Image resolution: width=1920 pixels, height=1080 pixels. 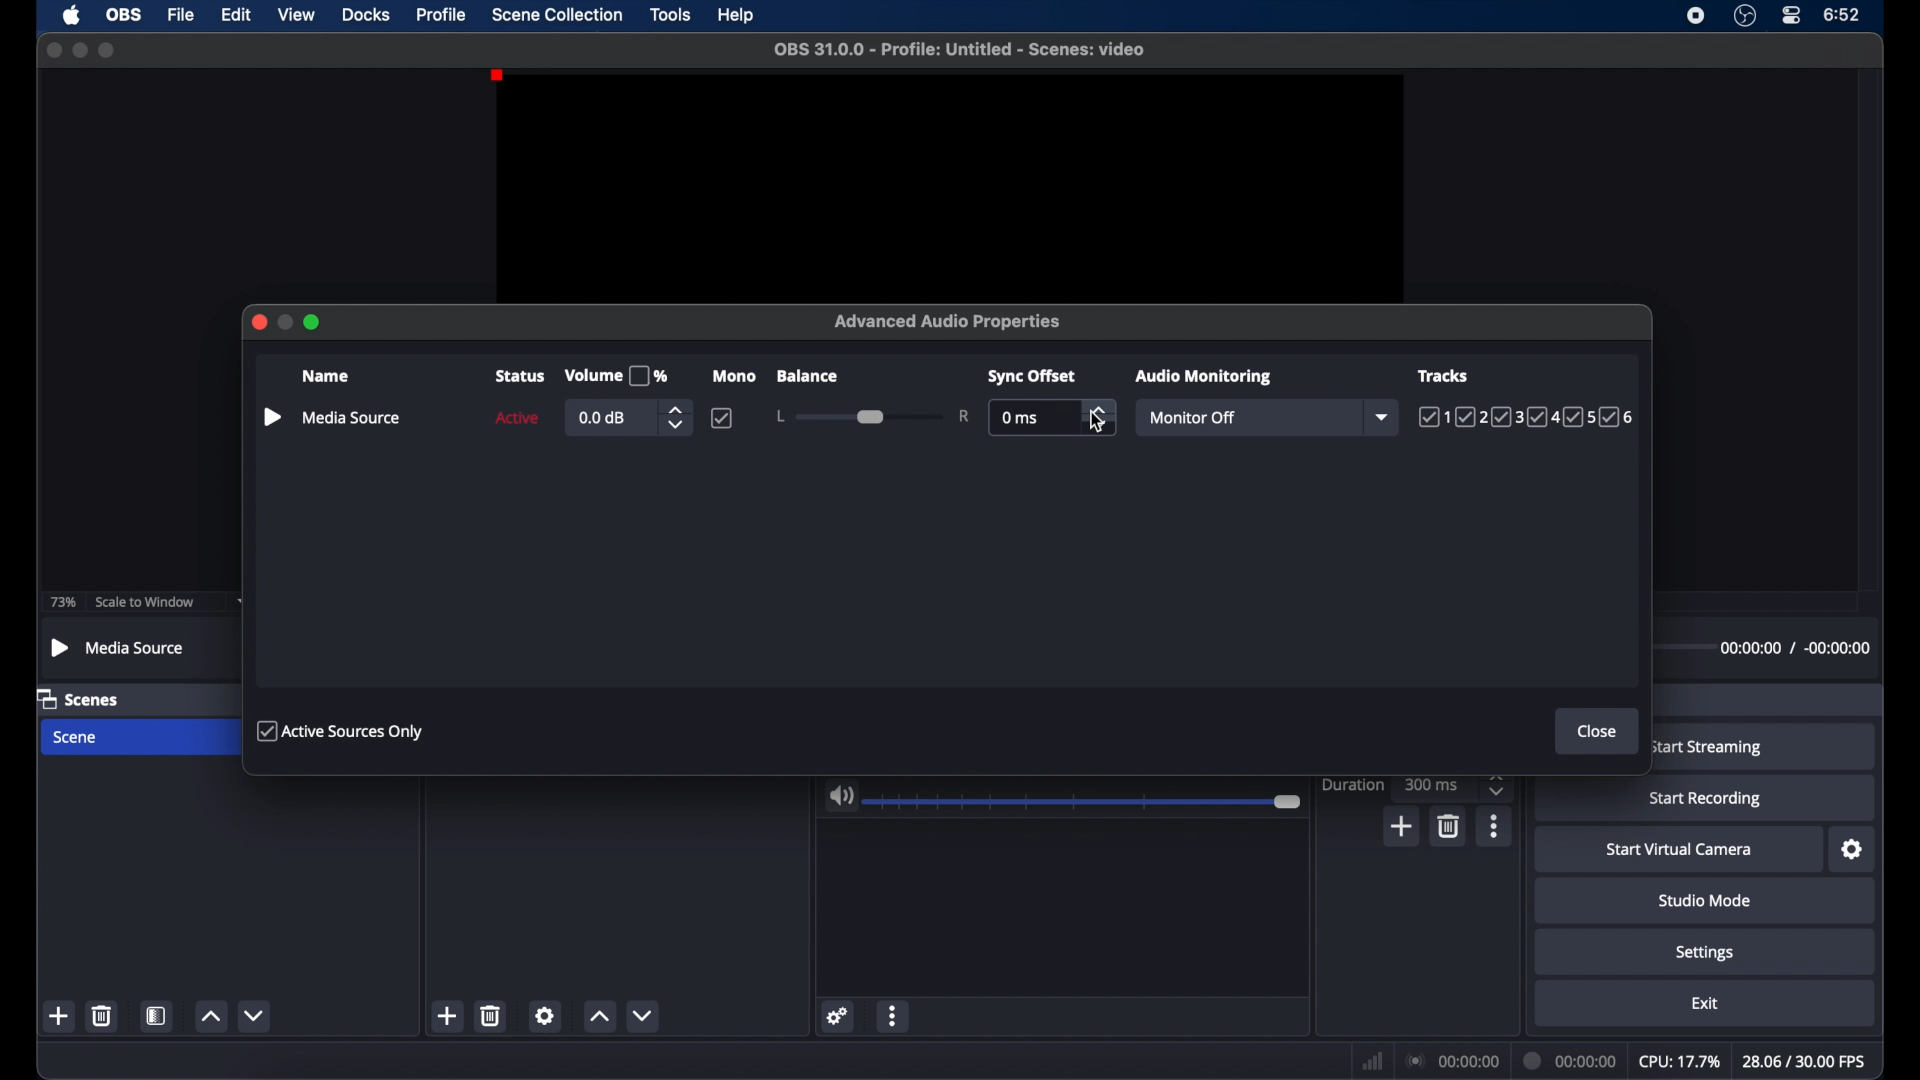 I want to click on minimize, so click(x=79, y=49).